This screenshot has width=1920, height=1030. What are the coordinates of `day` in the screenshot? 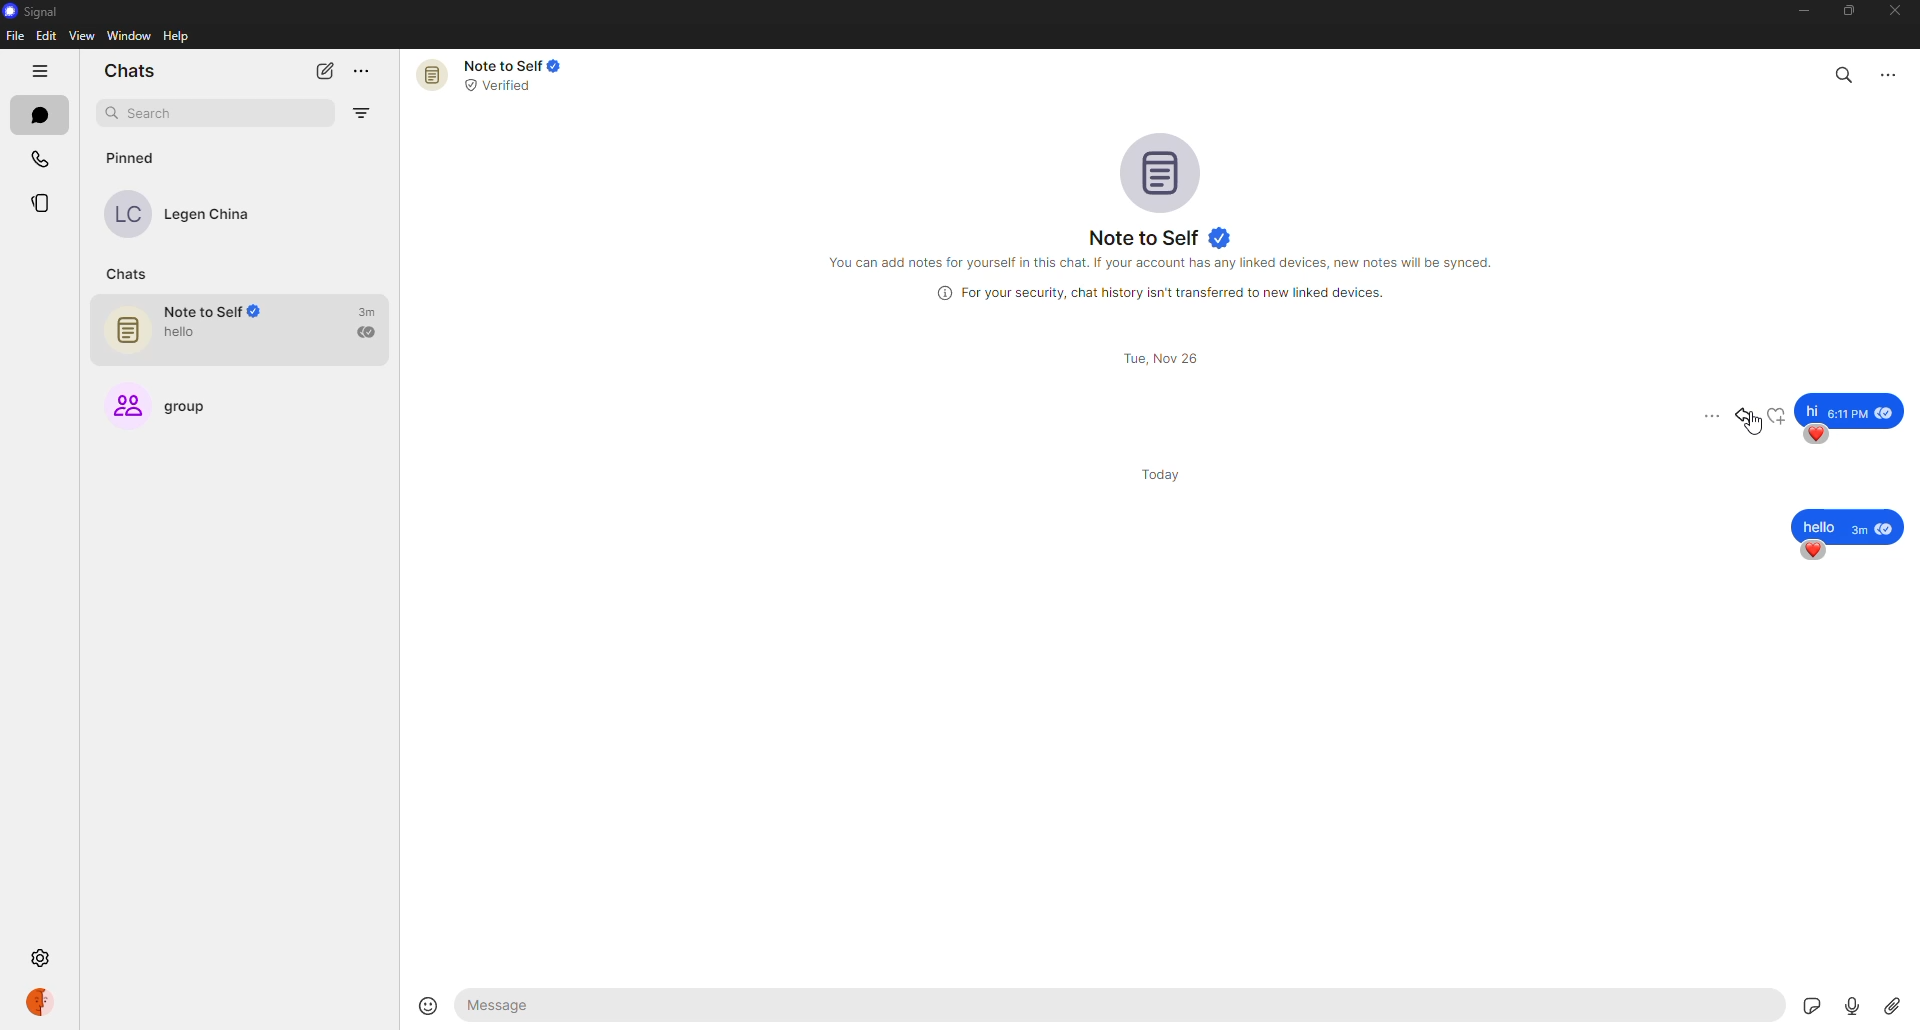 It's located at (1168, 473).